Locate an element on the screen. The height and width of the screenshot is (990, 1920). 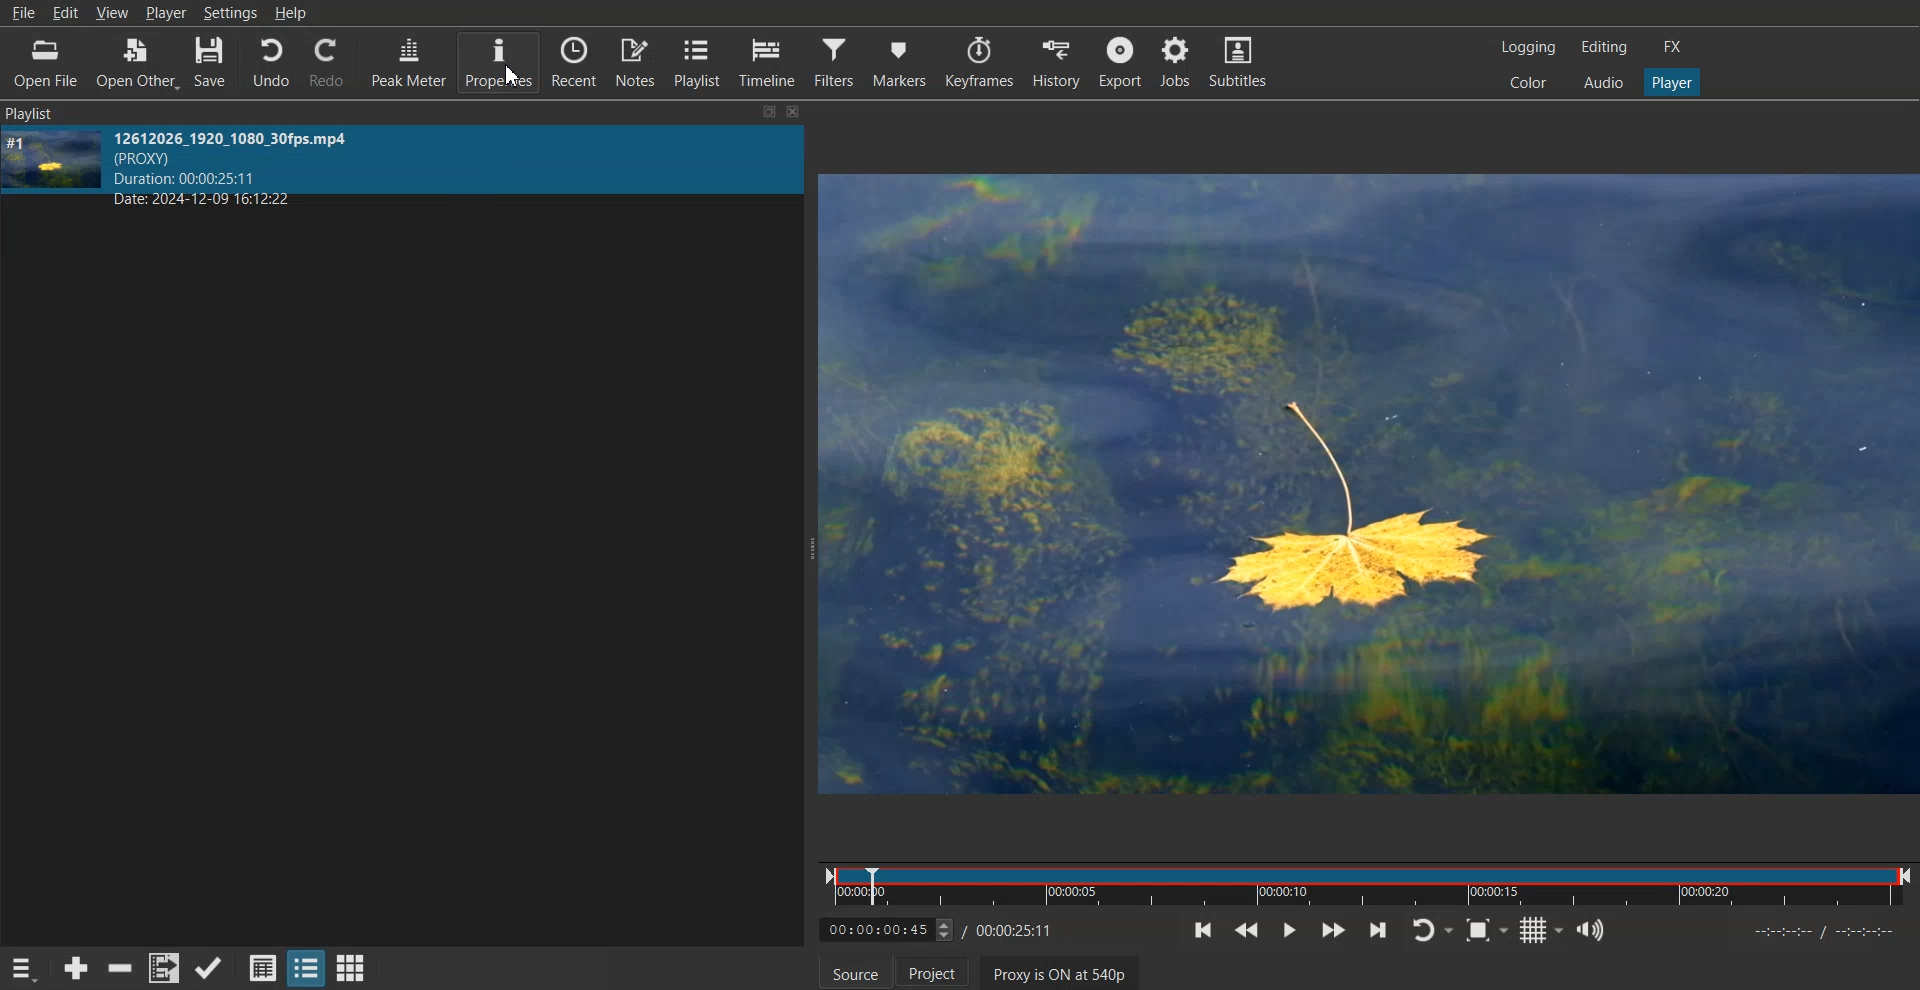
MP4 cover image is located at coordinates (54, 159).